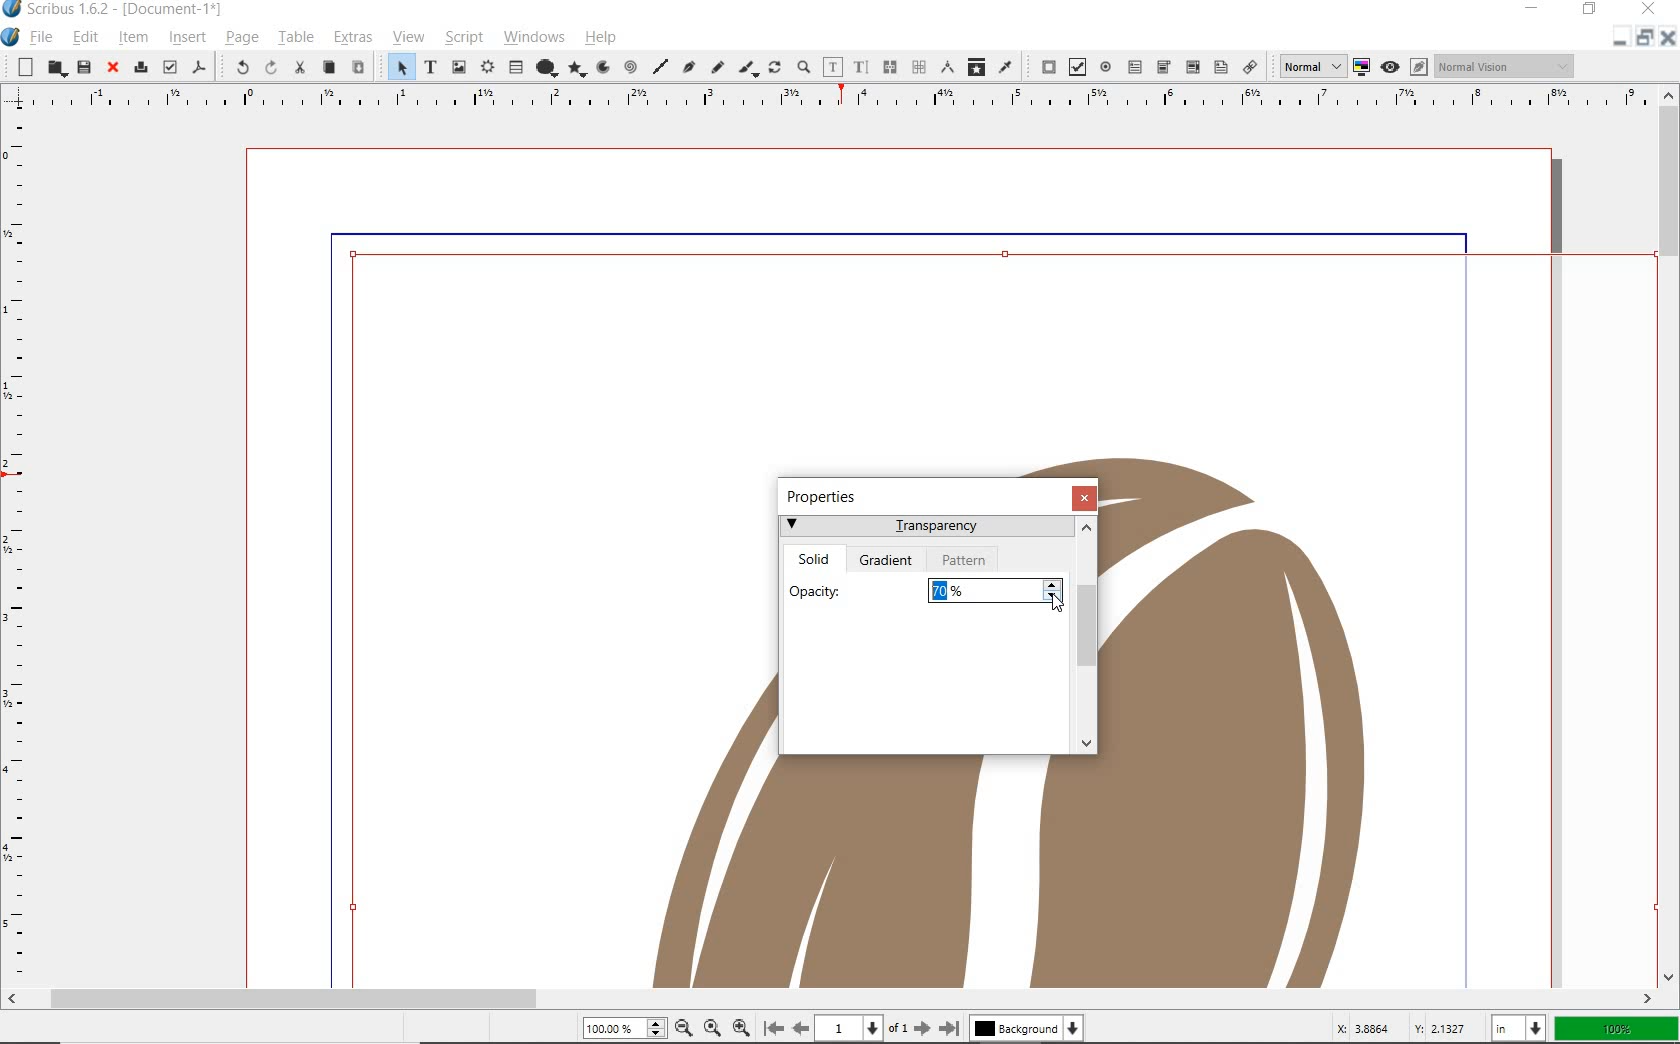 Image resolution: width=1680 pixels, height=1044 pixels. I want to click on page, so click(241, 39).